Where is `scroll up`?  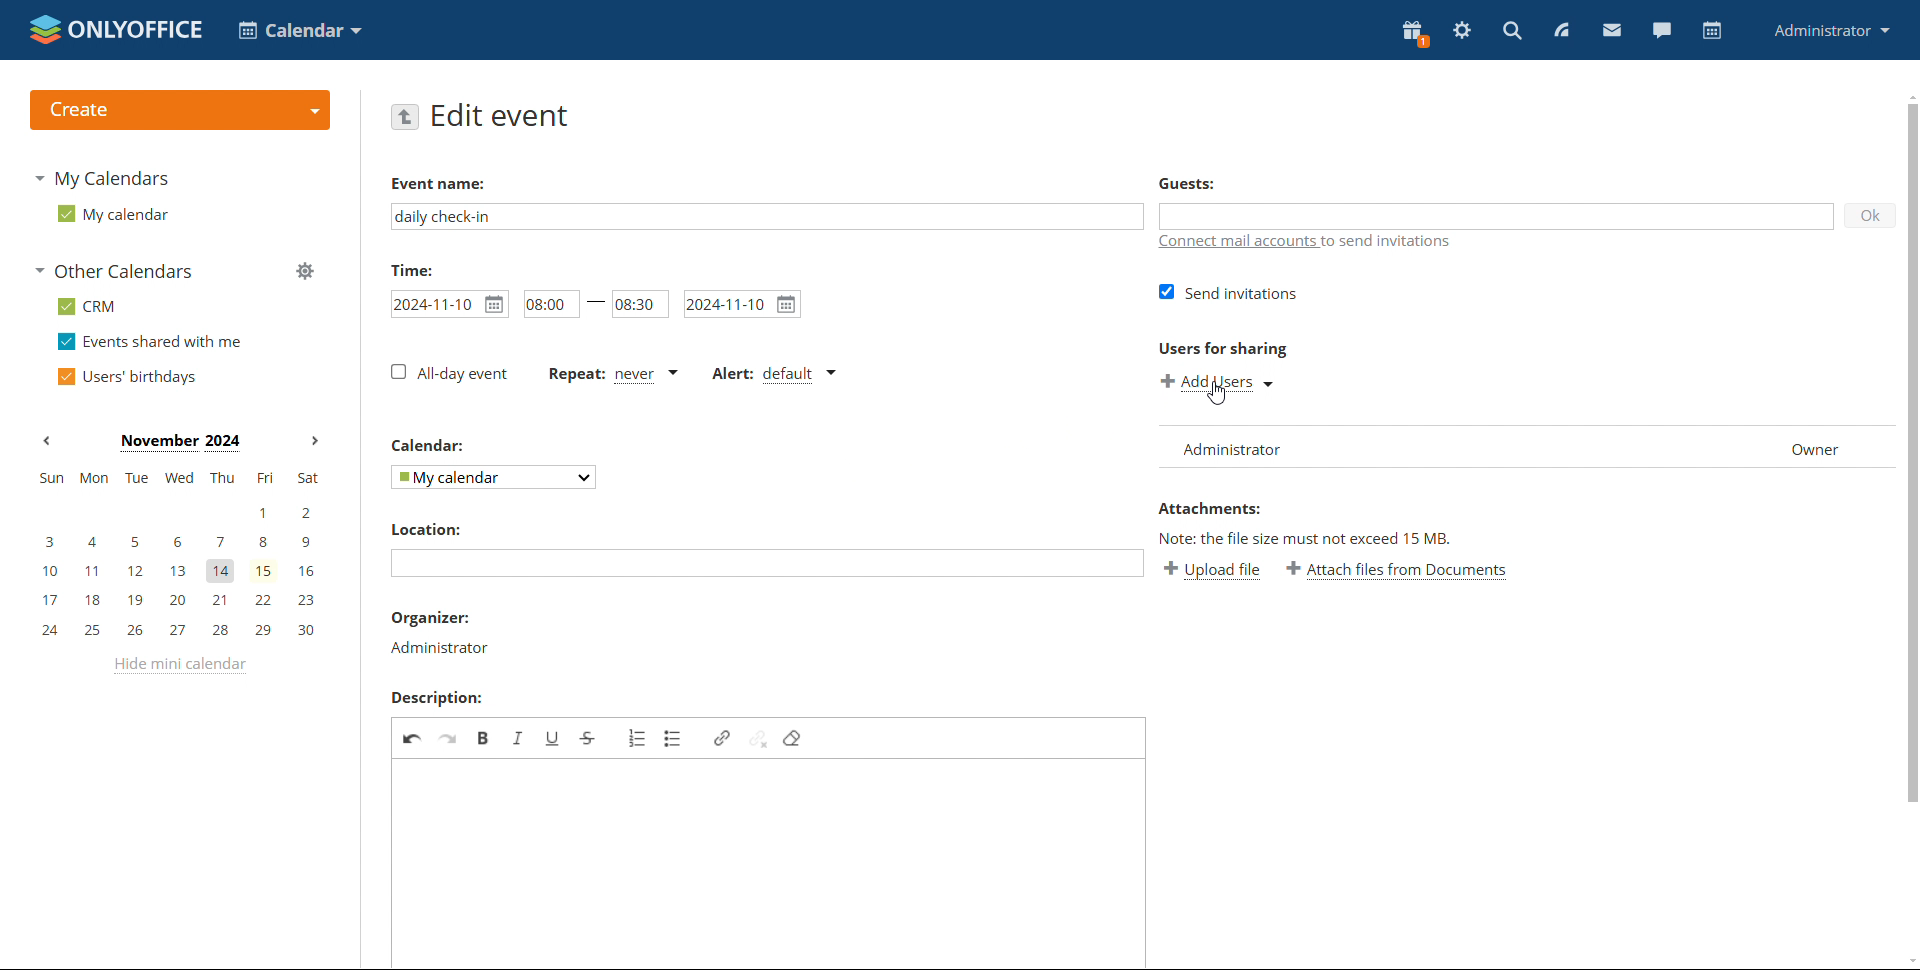 scroll up is located at coordinates (1908, 94).